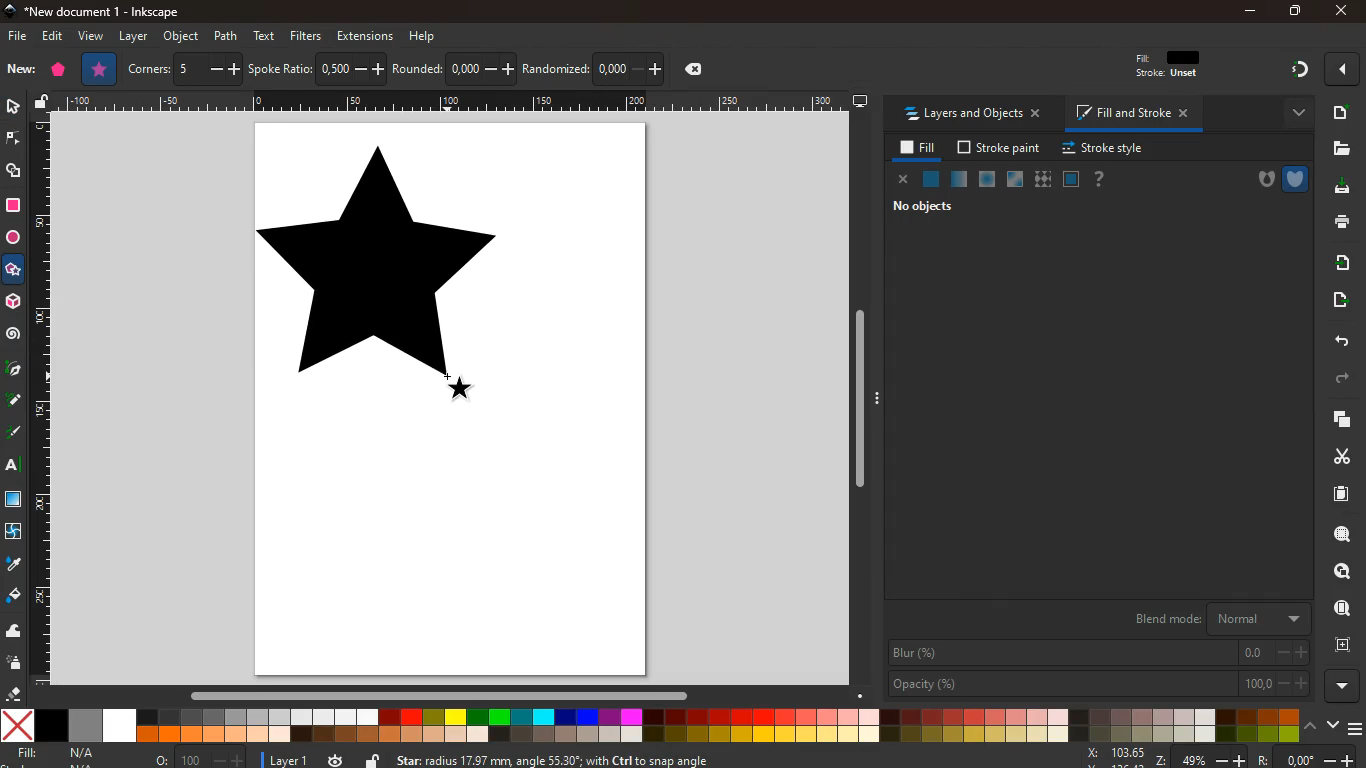 This screenshot has width=1366, height=768. I want to click on extensions, so click(365, 35).